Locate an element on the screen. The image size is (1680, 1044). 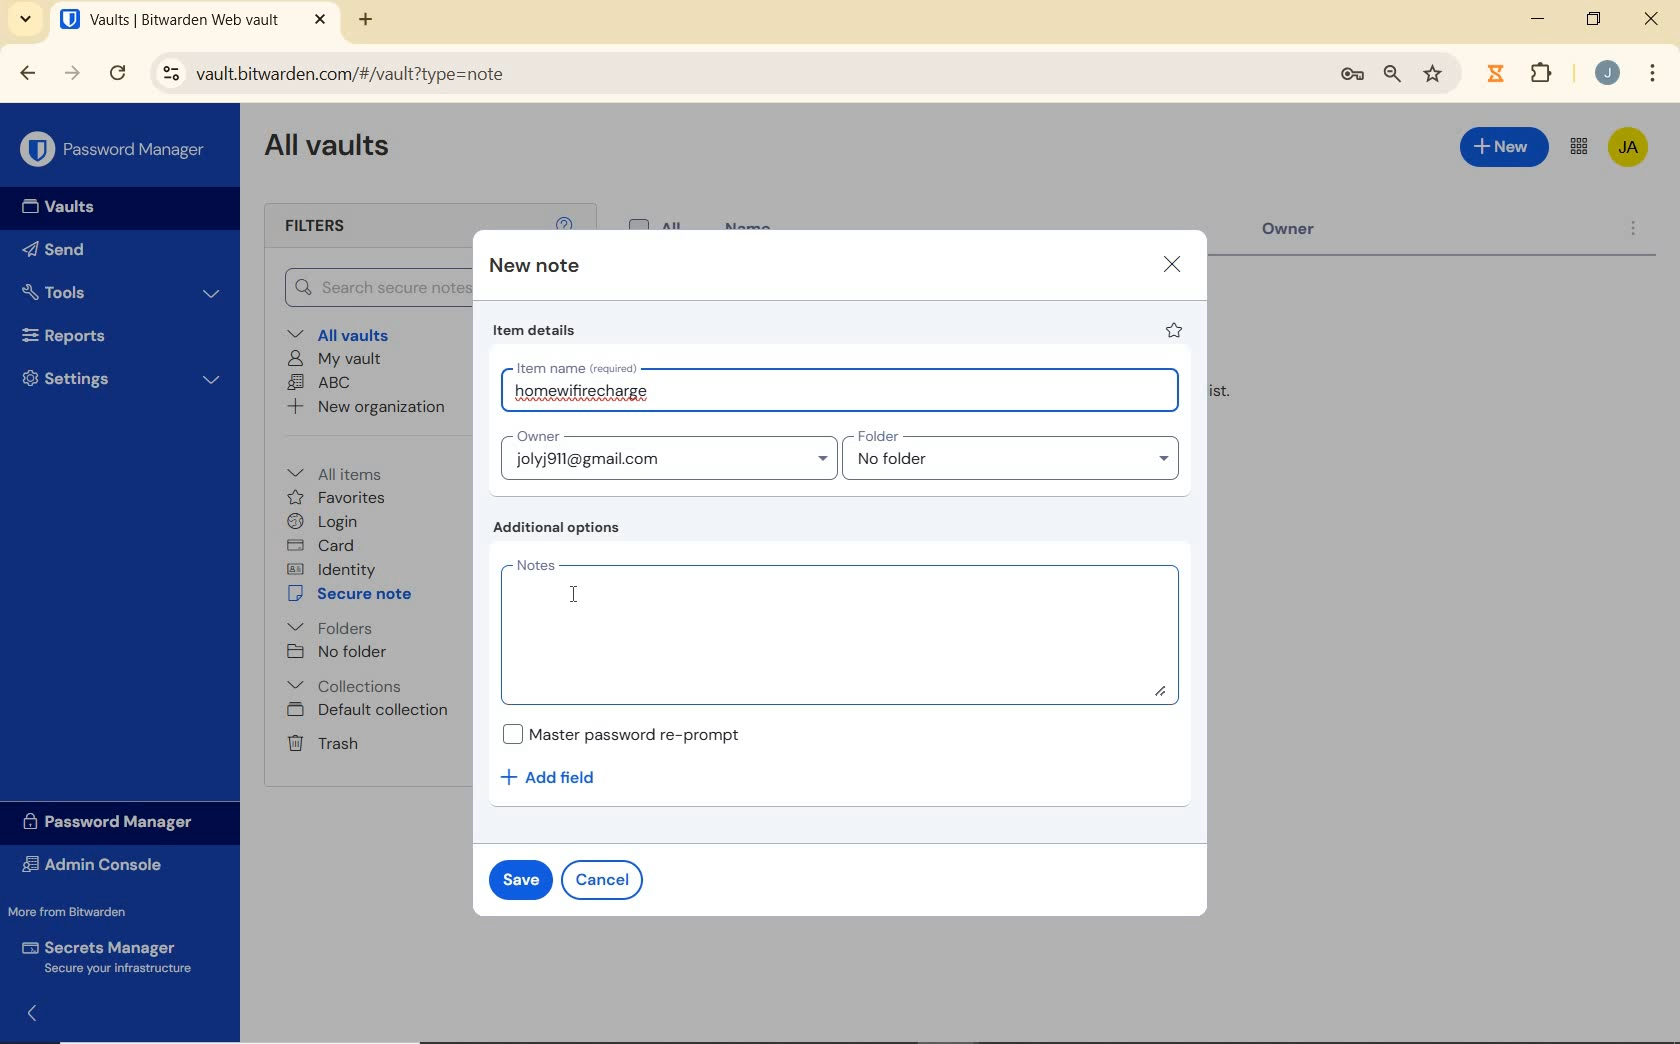
minimize is located at coordinates (1538, 18).